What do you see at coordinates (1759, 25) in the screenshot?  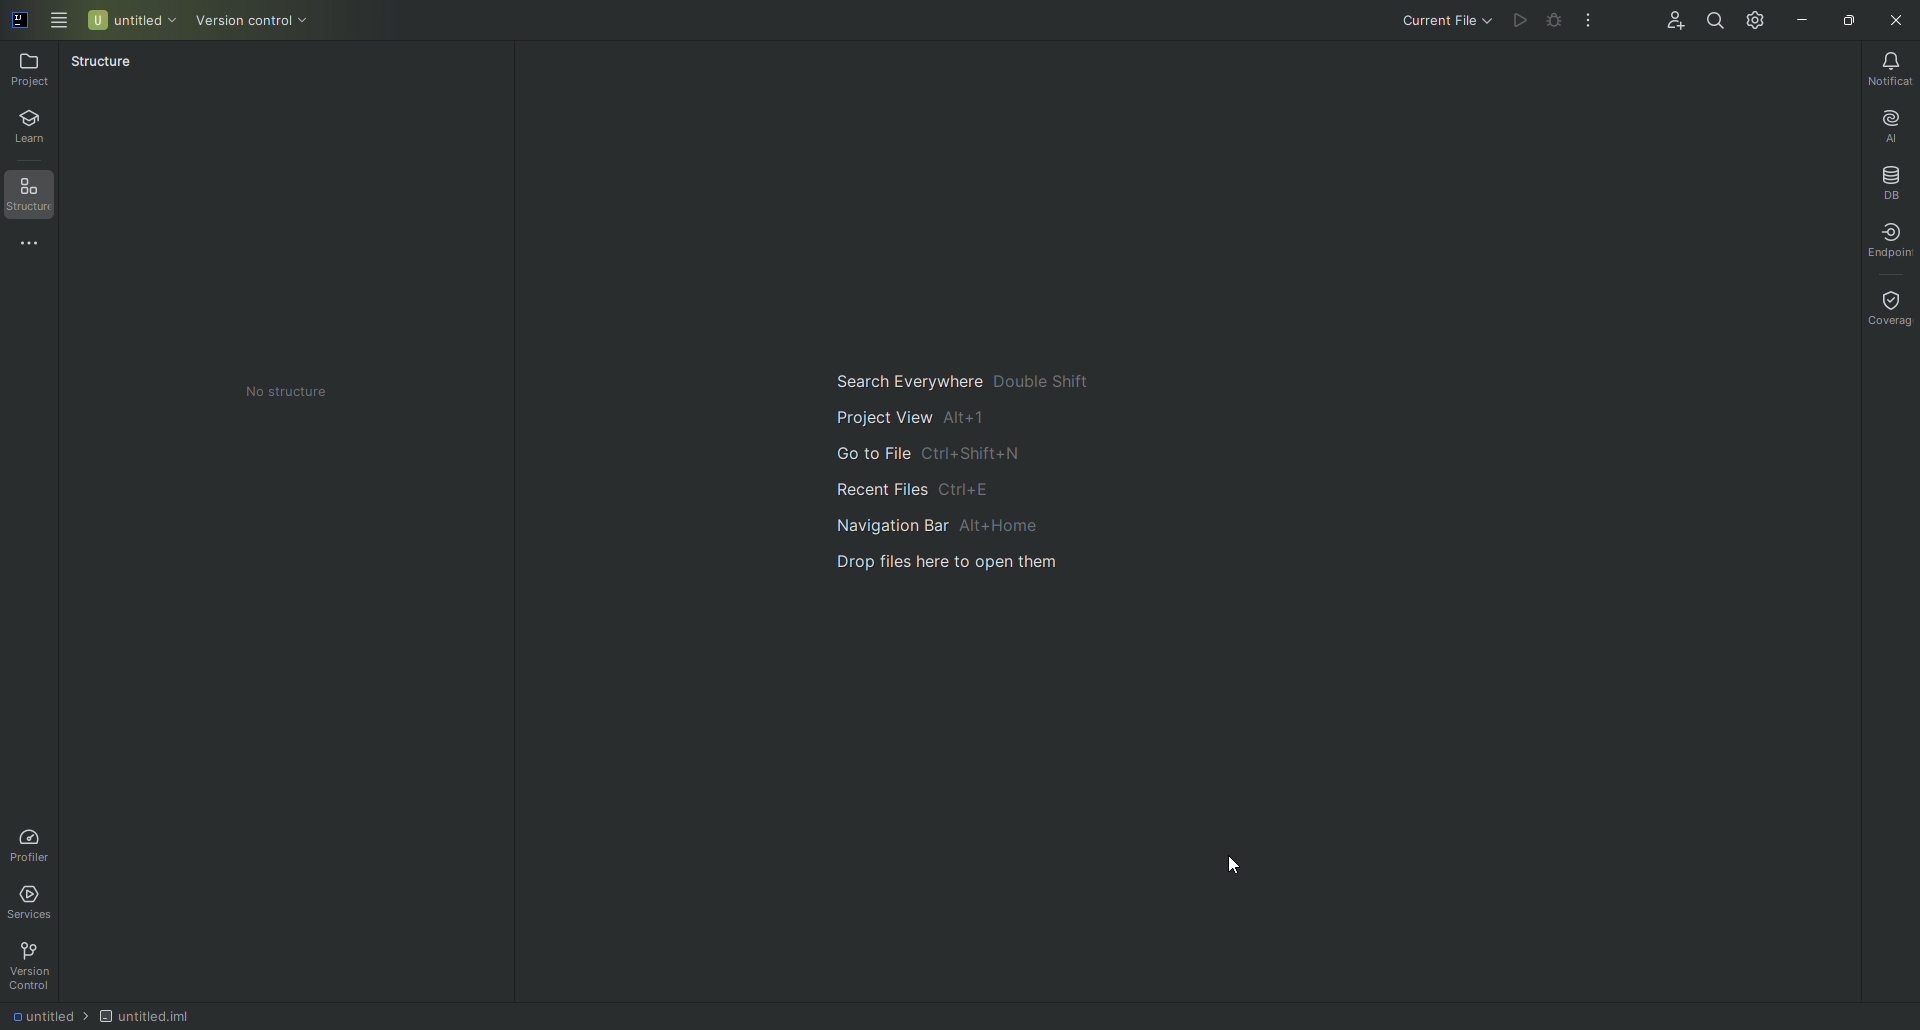 I see `Updates and Settings` at bounding box center [1759, 25].